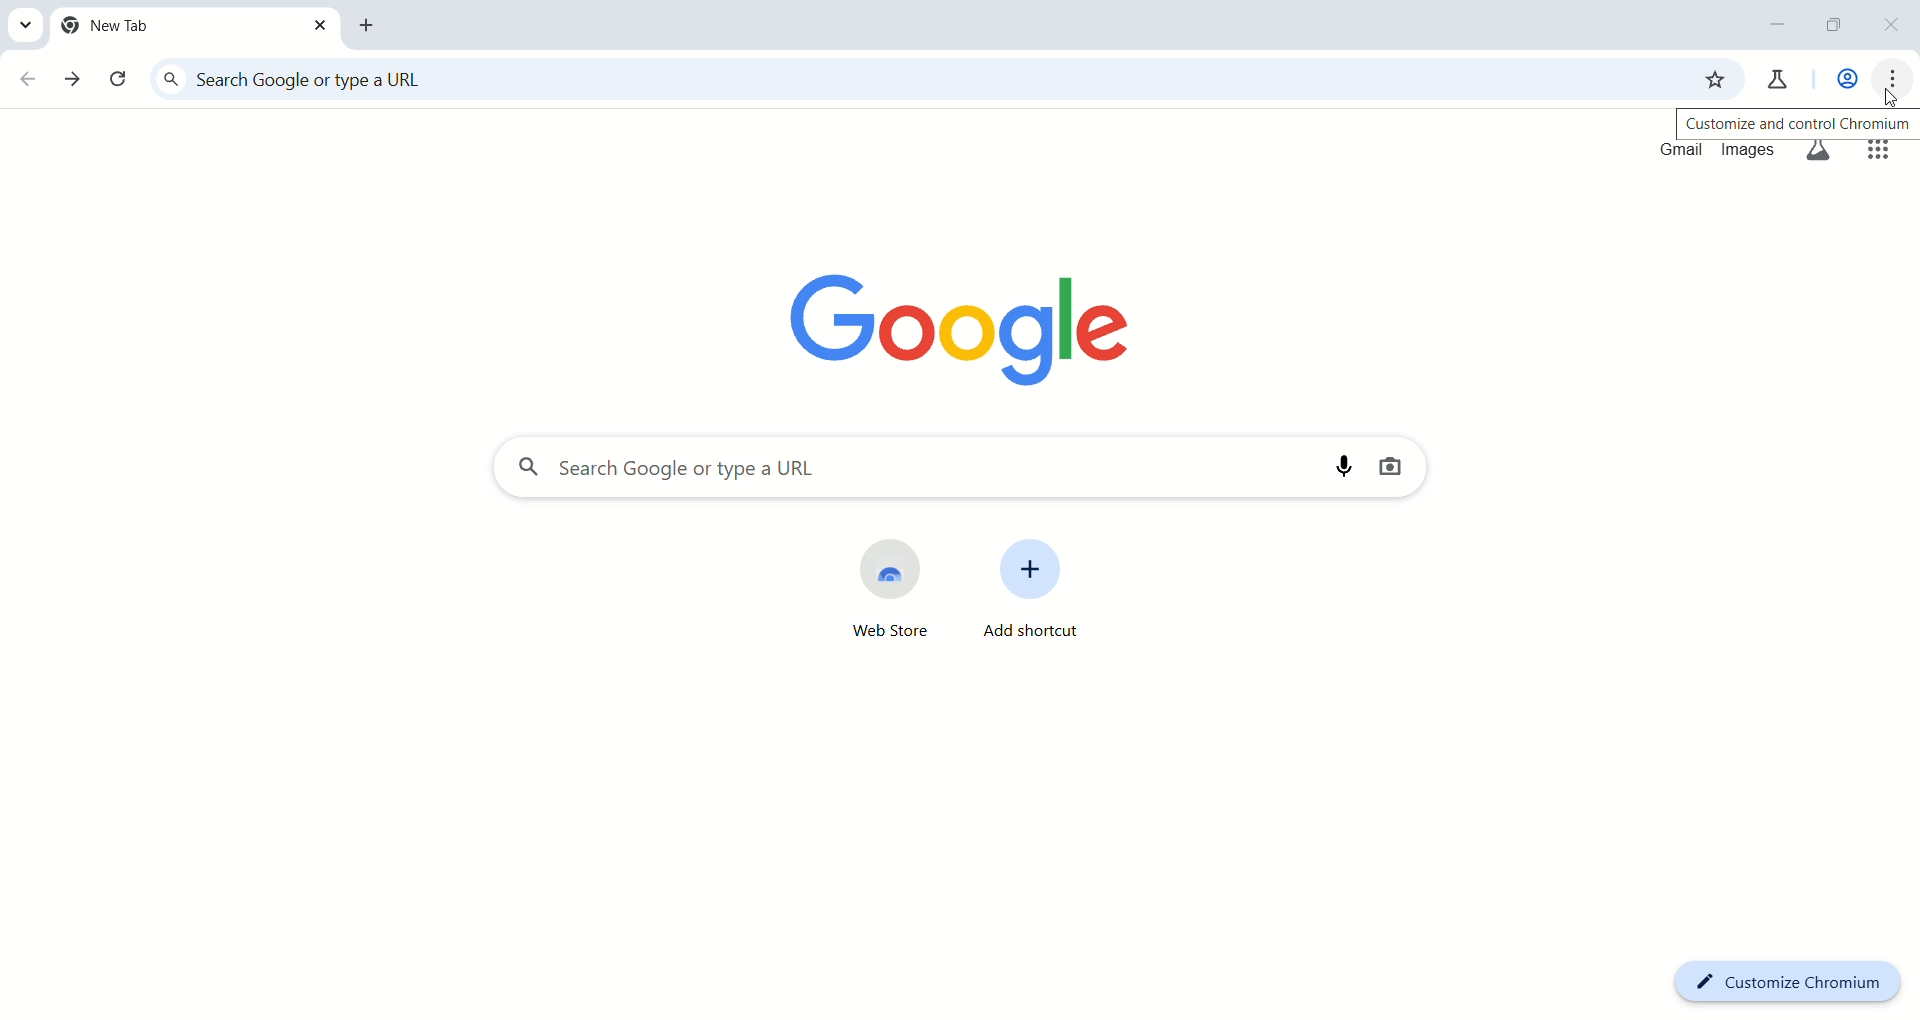 This screenshot has height=1020, width=1920. What do you see at coordinates (369, 26) in the screenshot?
I see `new tab` at bounding box center [369, 26].